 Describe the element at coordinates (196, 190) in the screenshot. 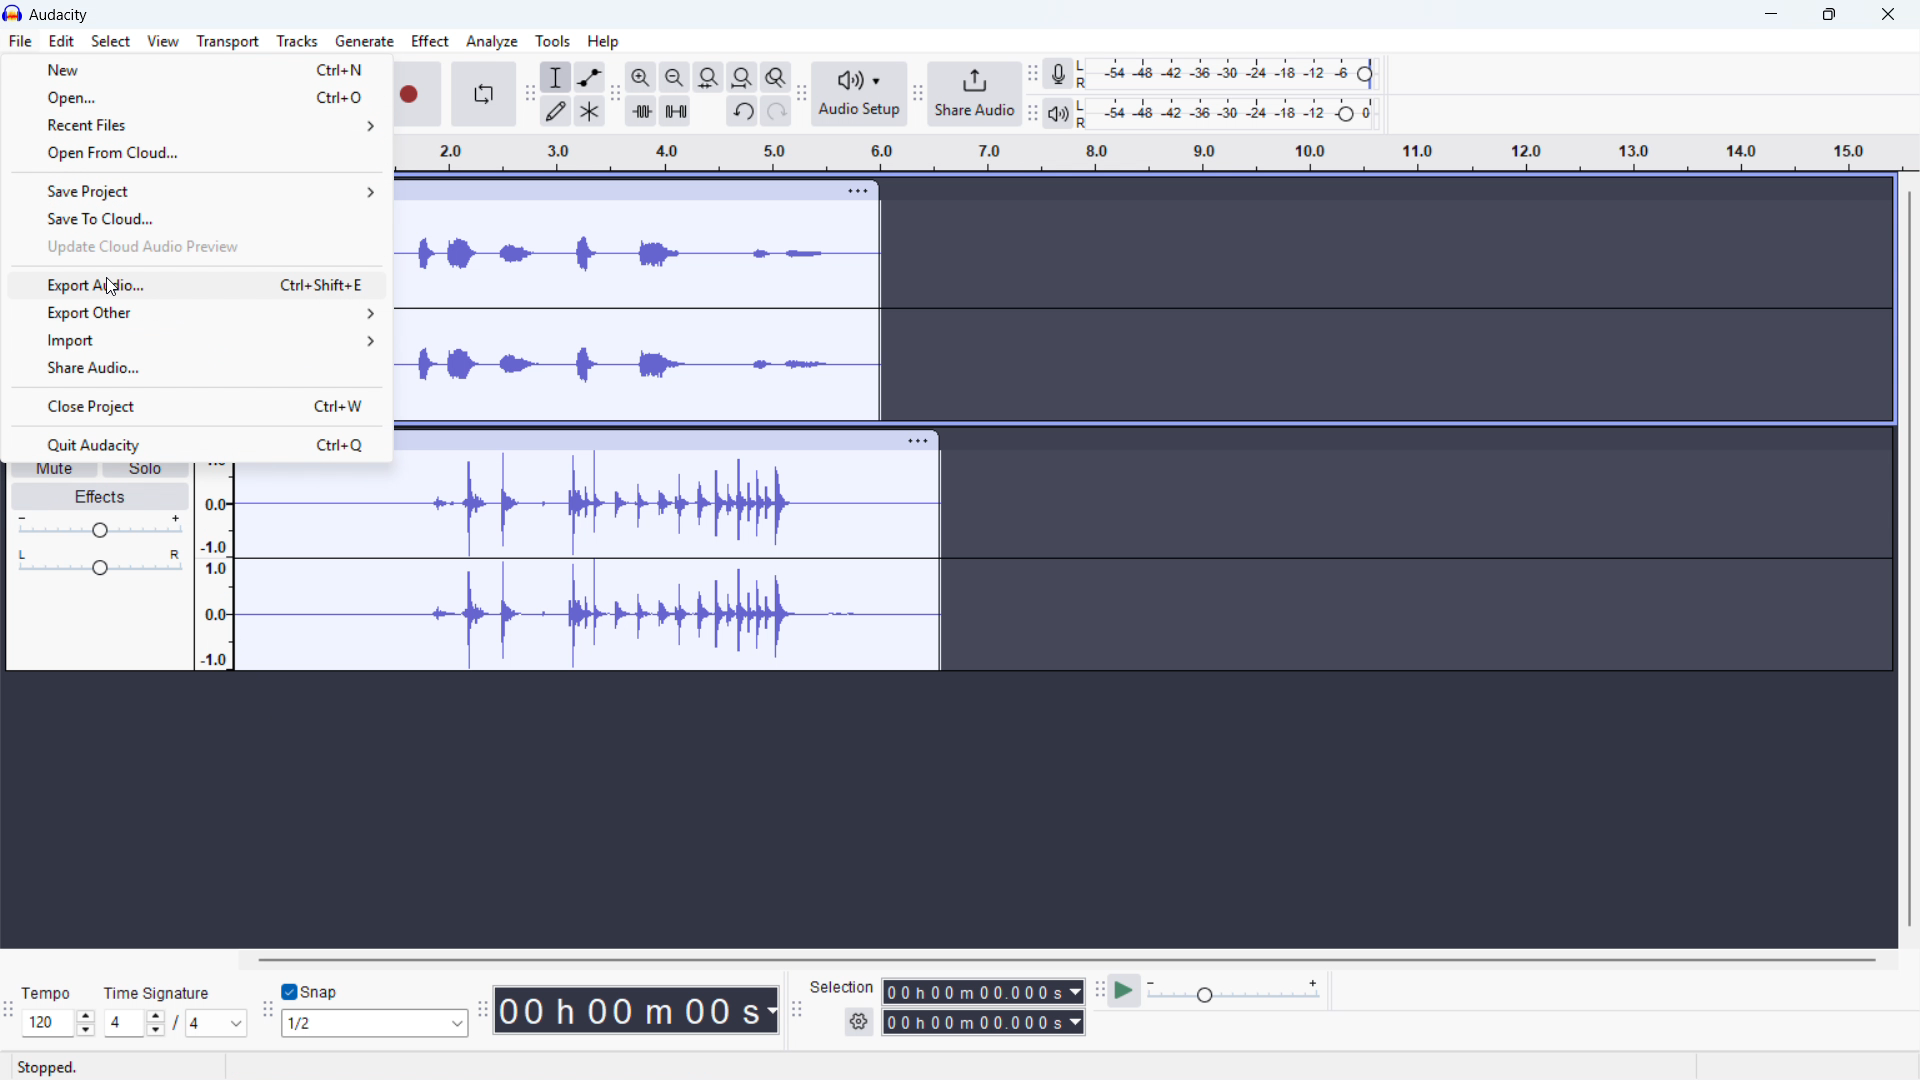

I see `Save project ` at that location.